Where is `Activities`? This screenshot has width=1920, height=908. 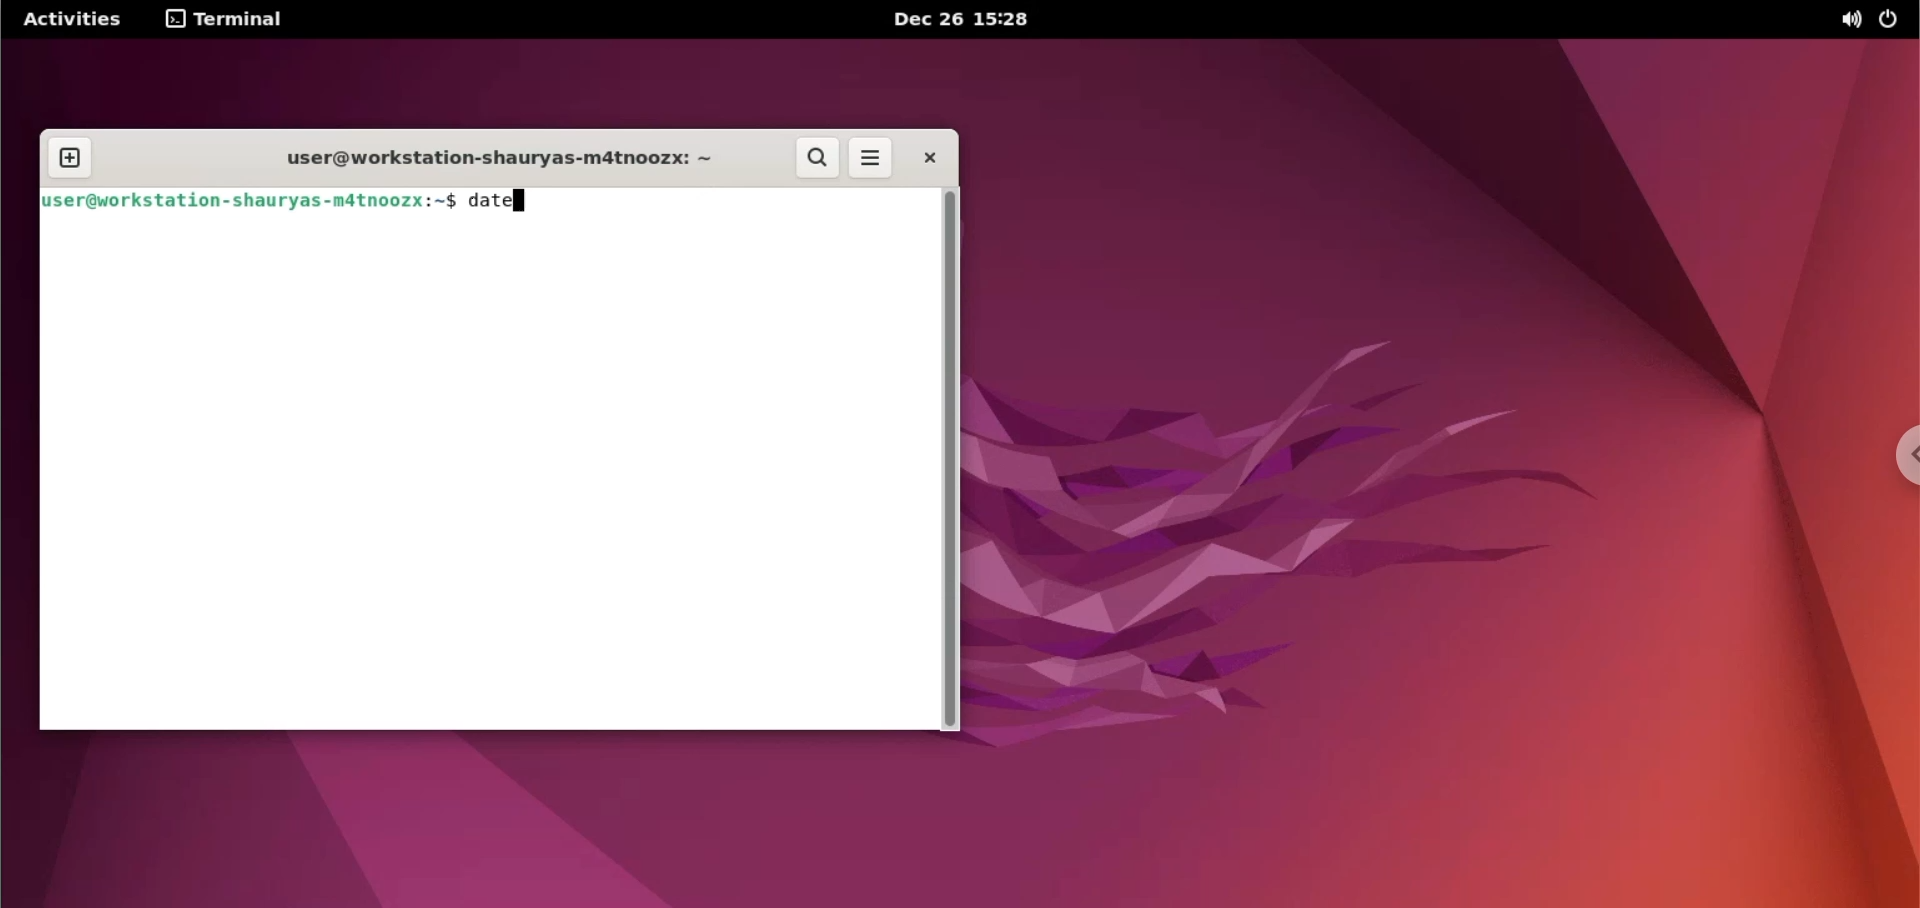 Activities is located at coordinates (73, 19).